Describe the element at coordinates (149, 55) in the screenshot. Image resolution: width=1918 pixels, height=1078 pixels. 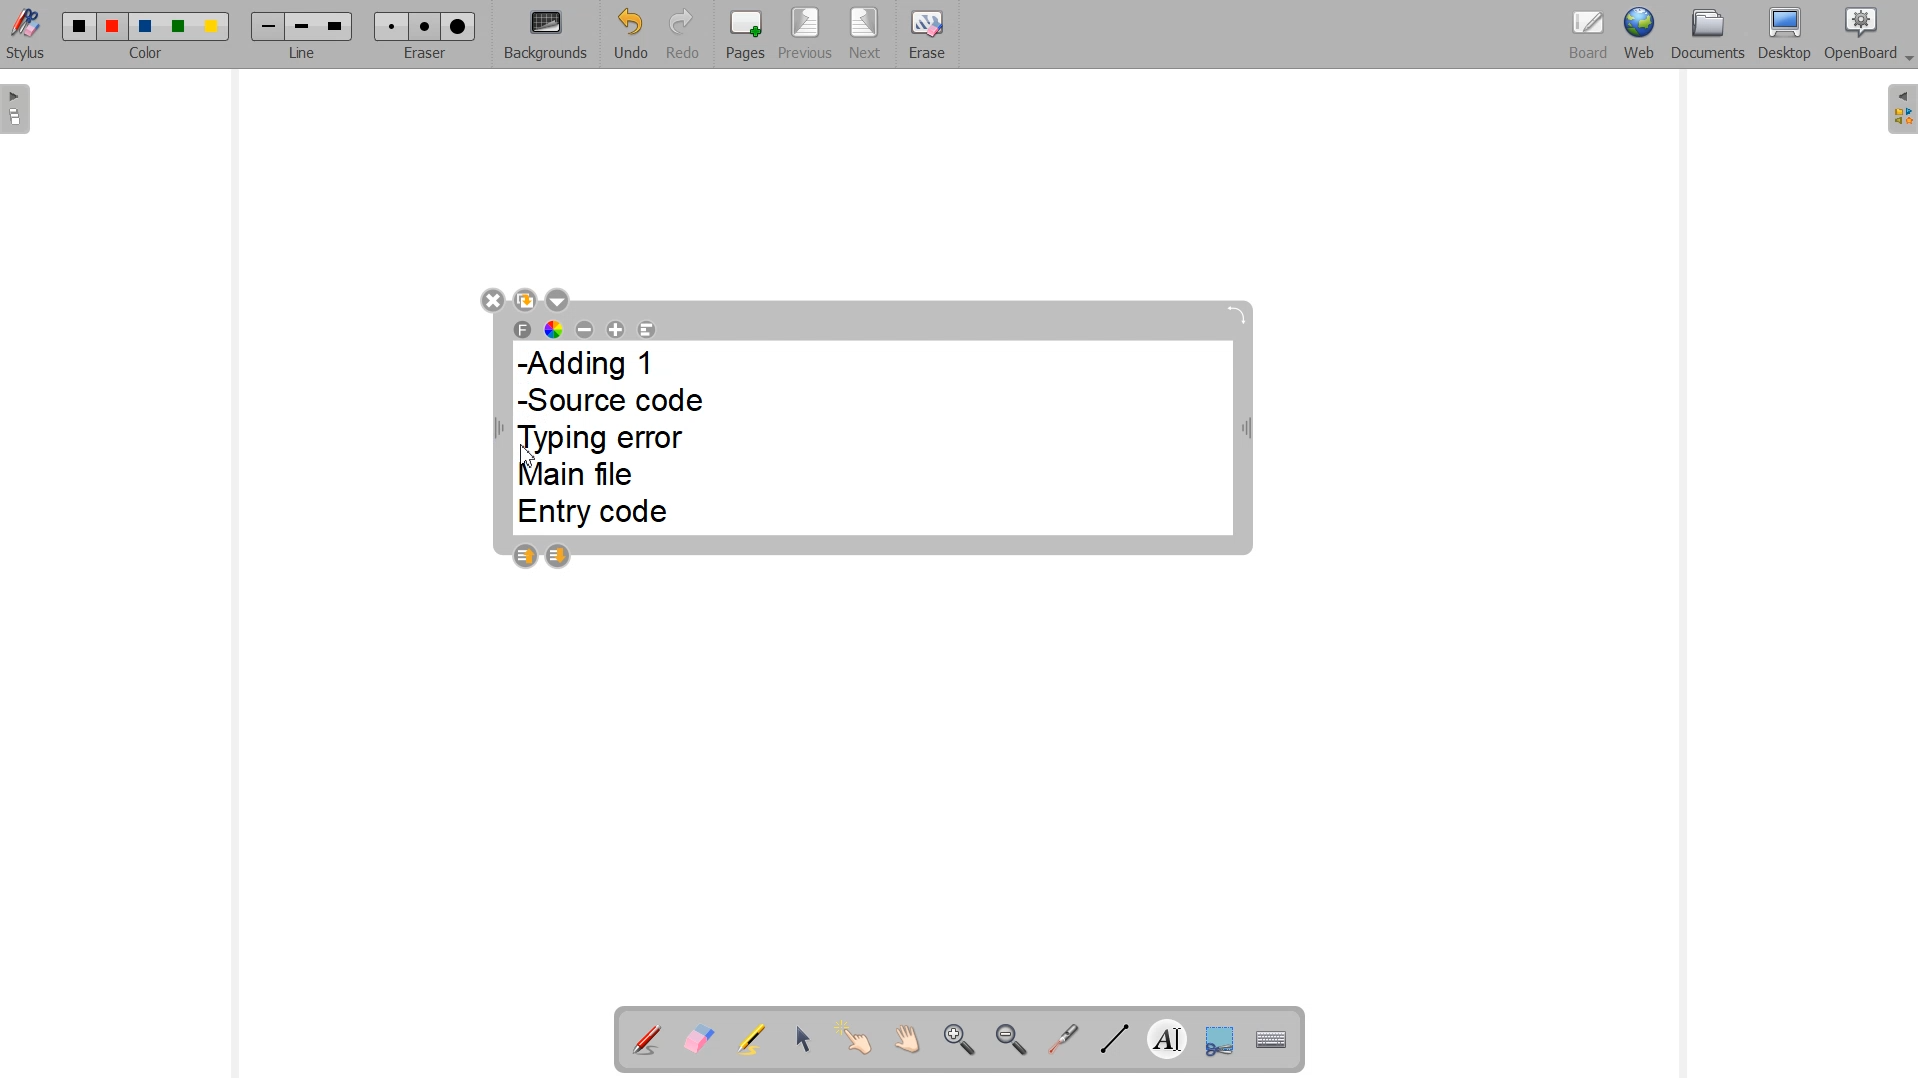
I see `Color` at that location.